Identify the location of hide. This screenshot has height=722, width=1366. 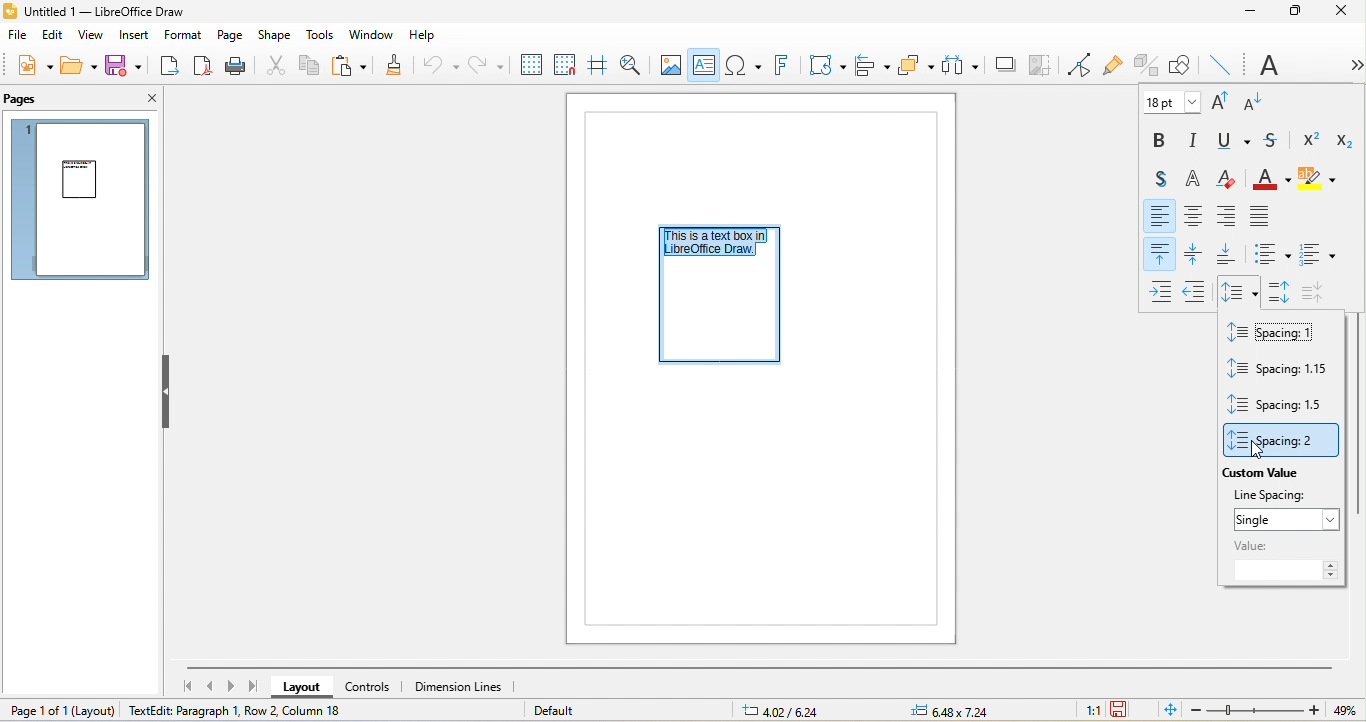
(168, 392).